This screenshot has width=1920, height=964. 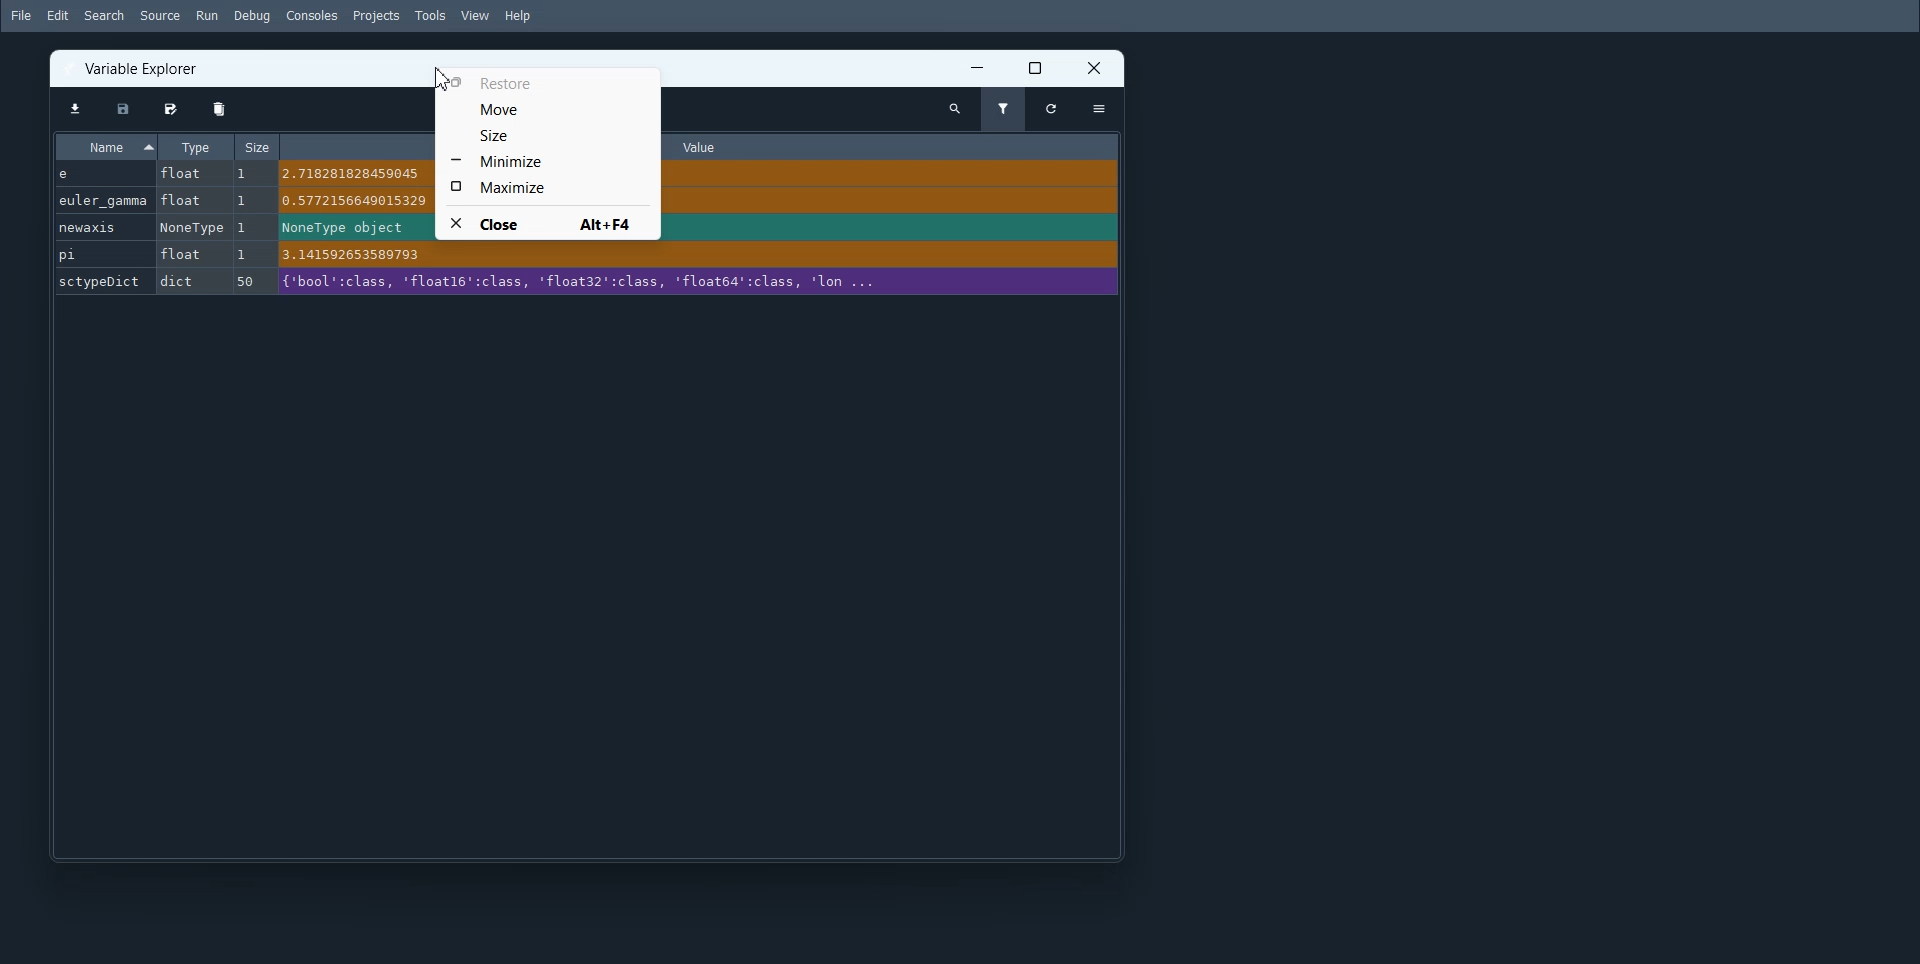 I want to click on Refresh variable, so click(x=1052, y=110).